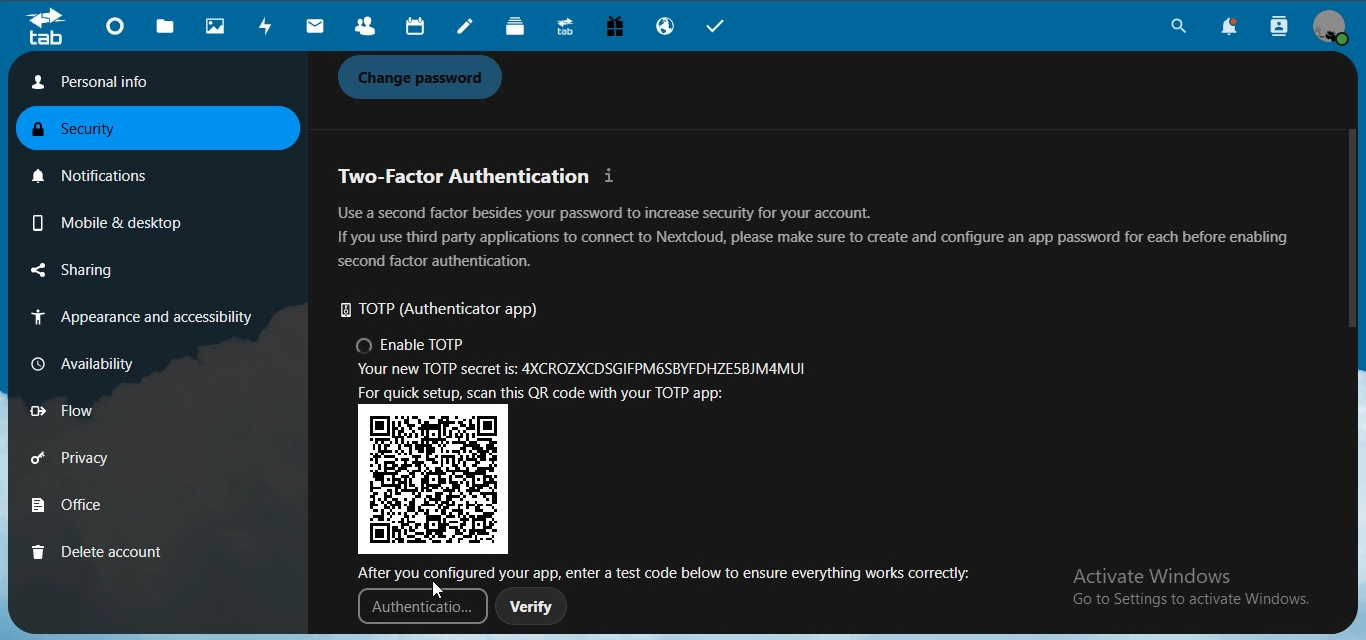  I want to click on activity, so click(269, 26).